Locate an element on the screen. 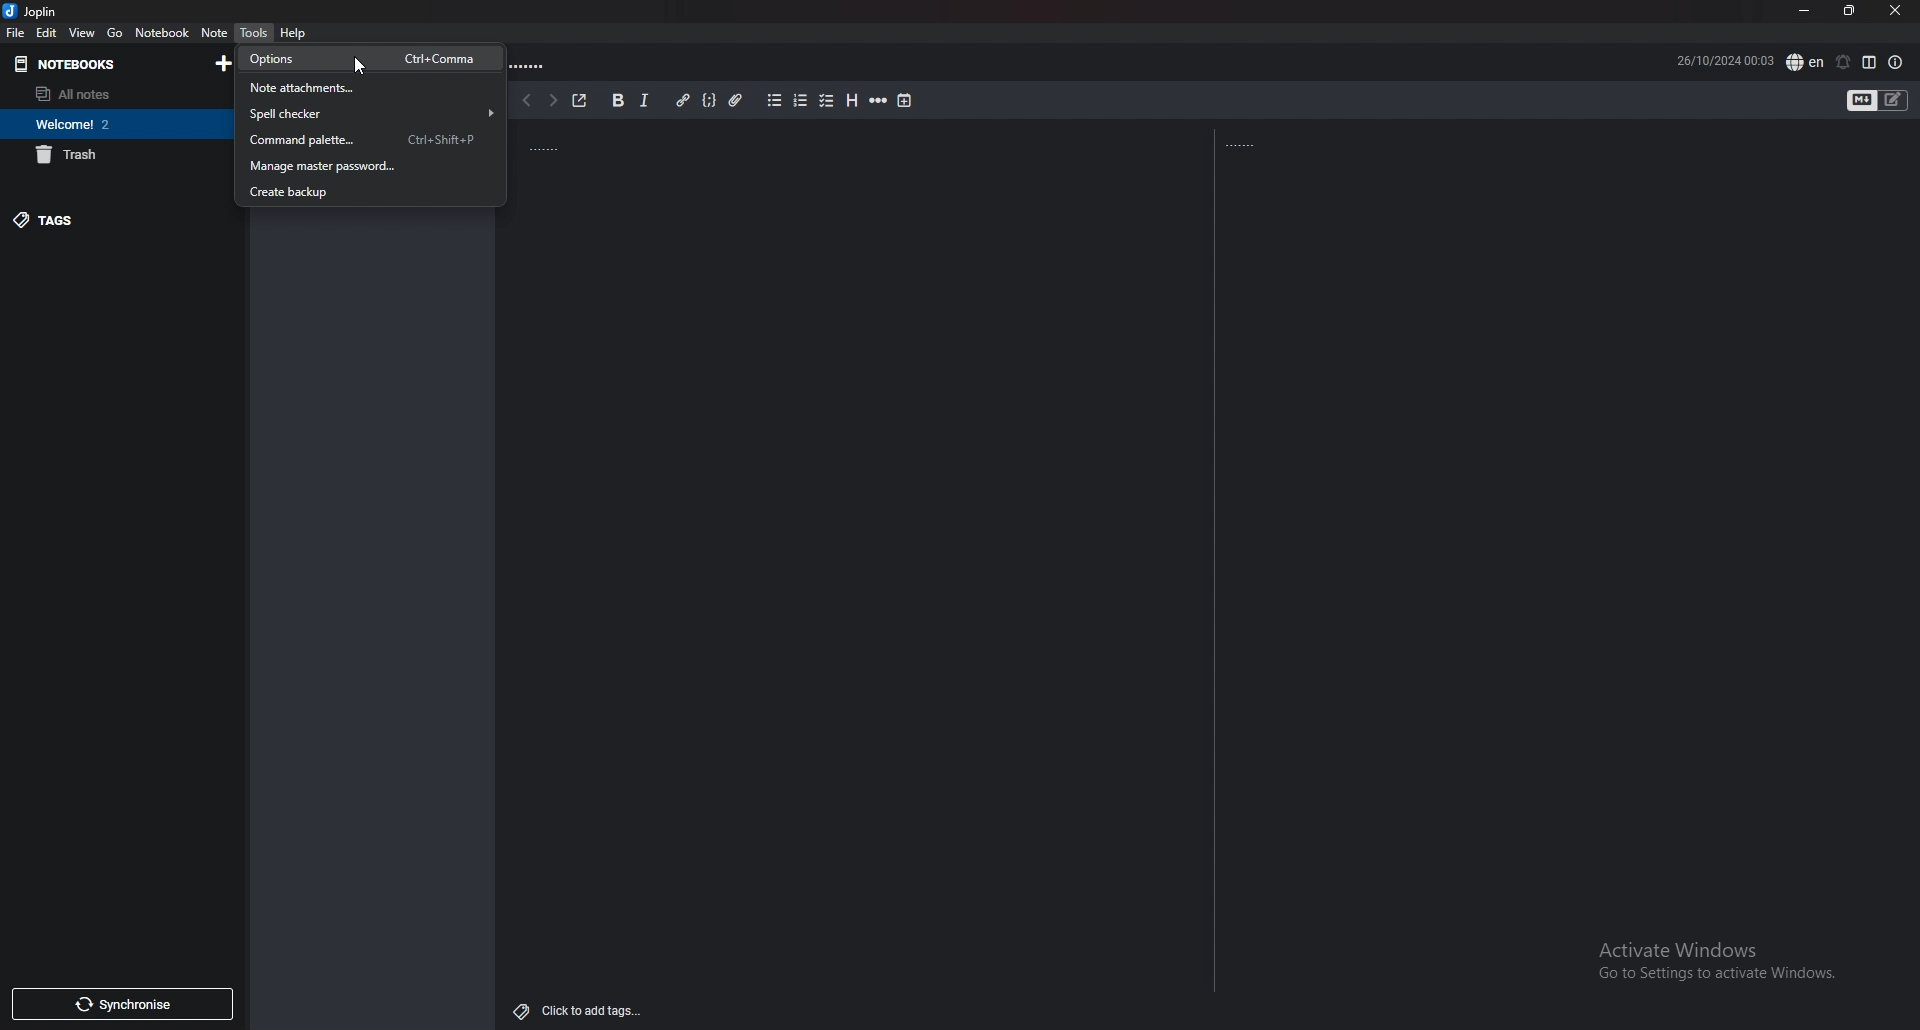 Image resolution: width=1920 pixels, height=1030 pixels. edit is located at coordinates (46, 32).